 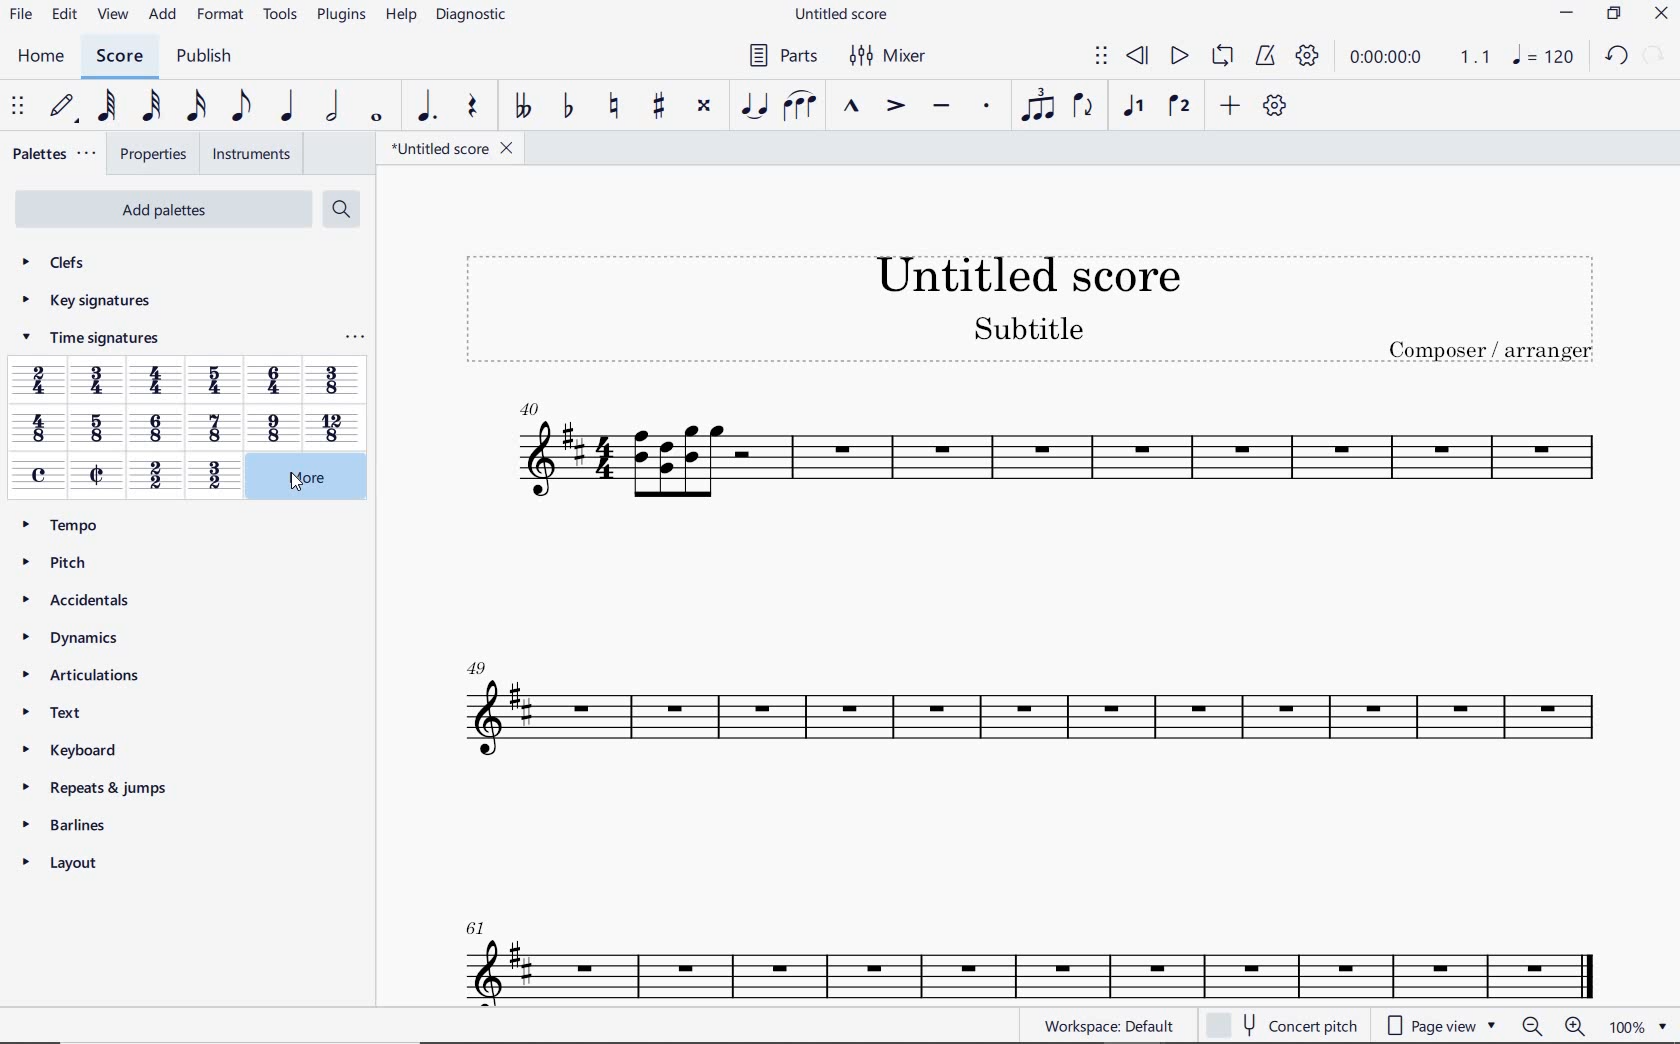 I want to click on 3/2, so click(x=213, y=477).